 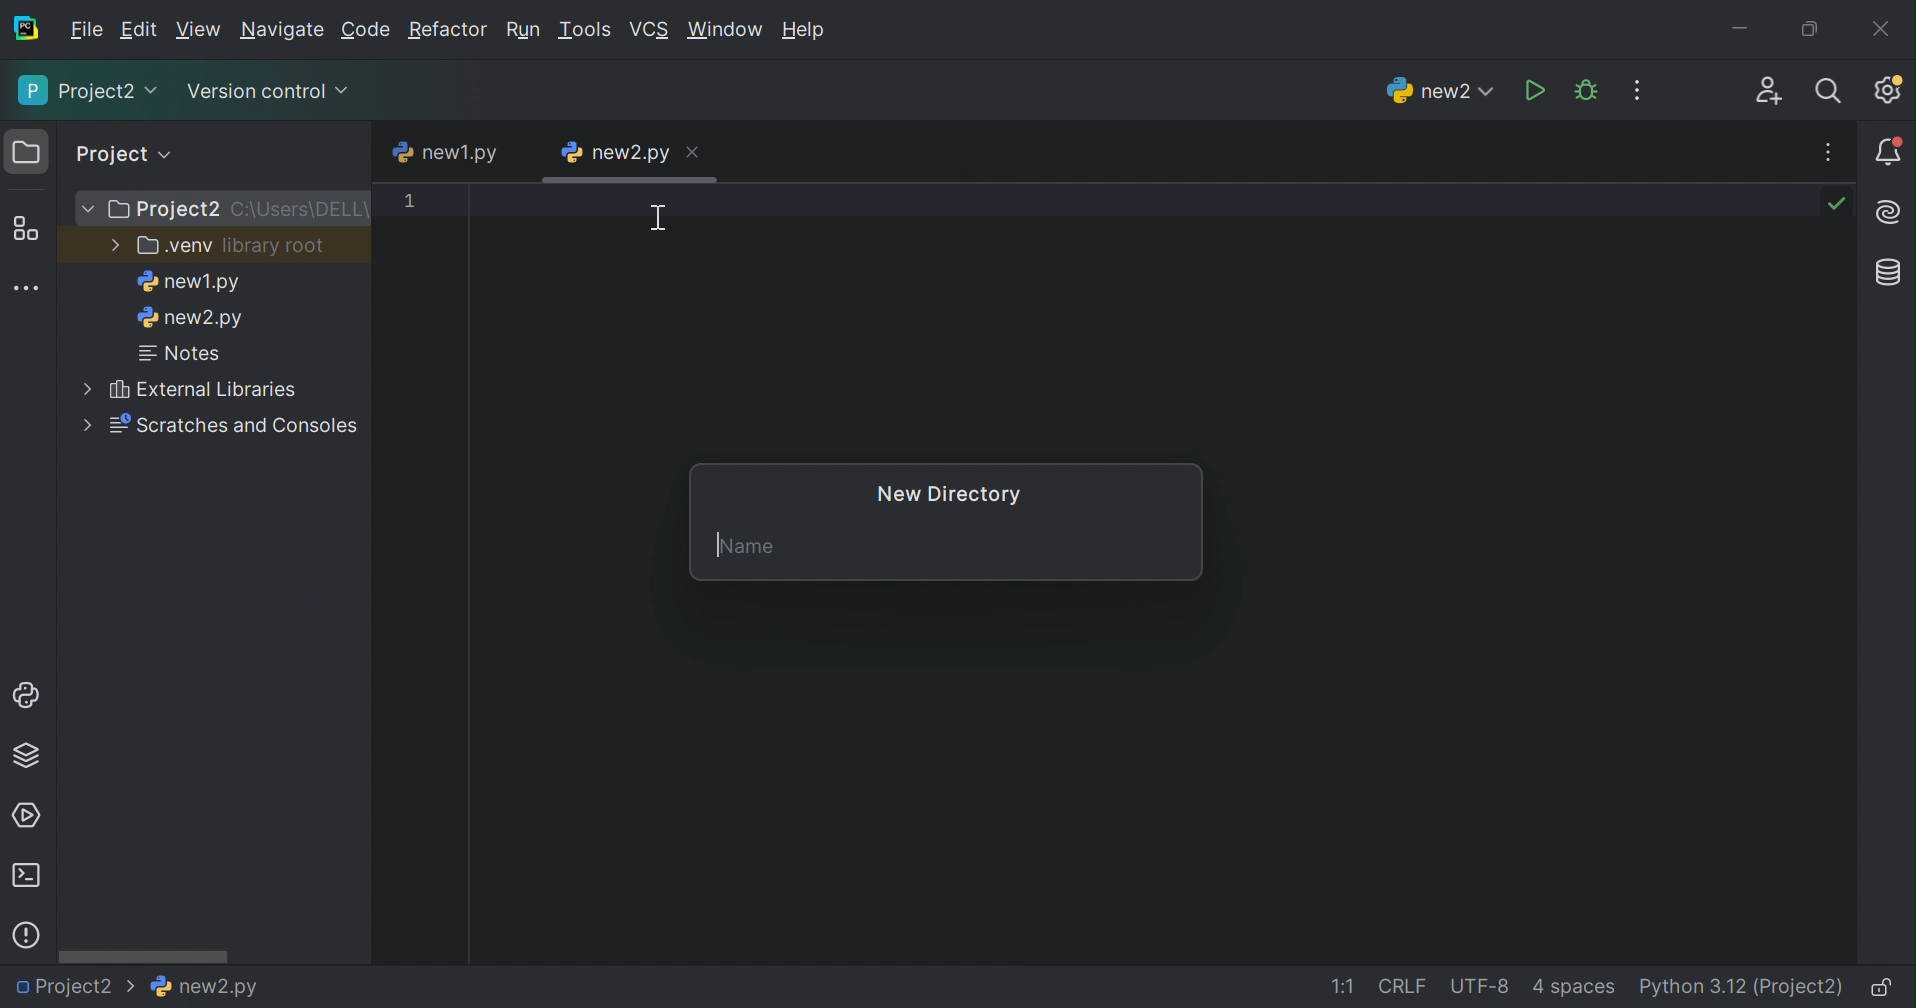 What do you see at coordinates (74, 991) in the screenshot?
I see `Project2` at bounding box center [74, 991].